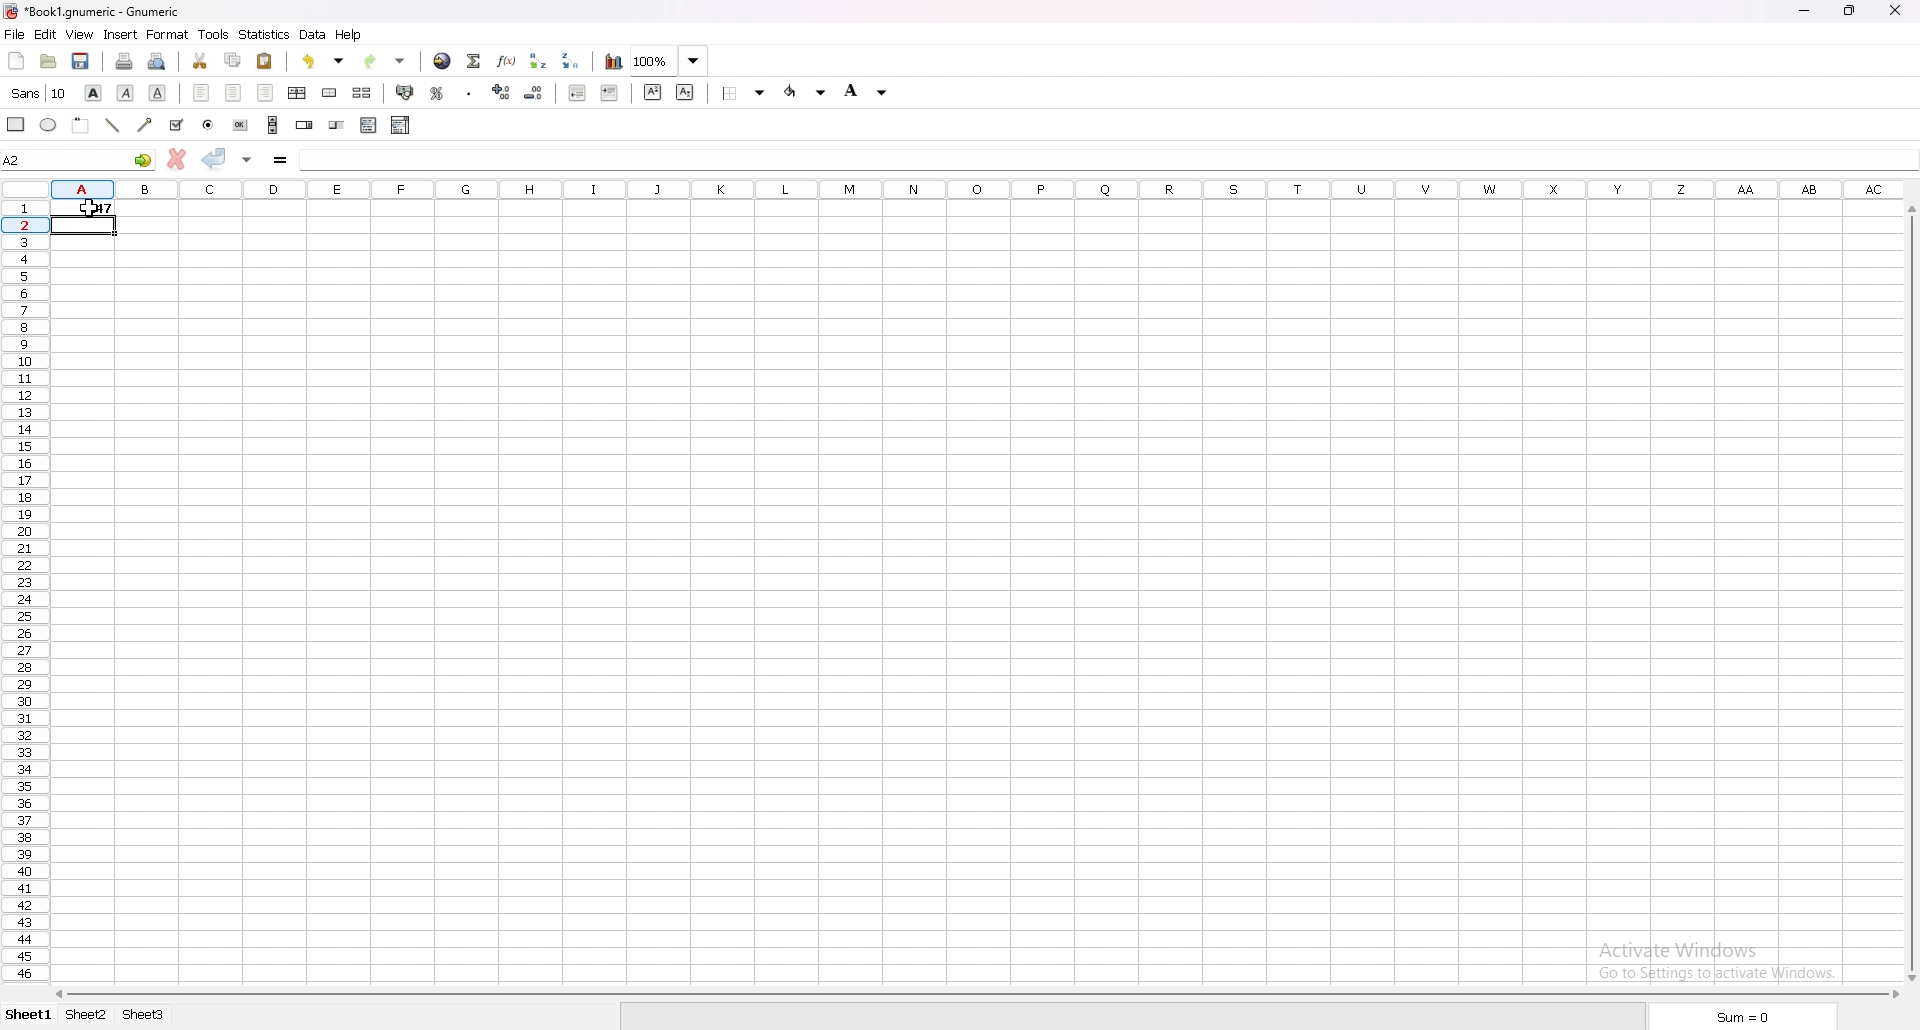 Image resolution: width=1920 pixels, height=1030 pixels. Describe the element at coordinates (312, 34) in the screenshot. I see `data` at that location.